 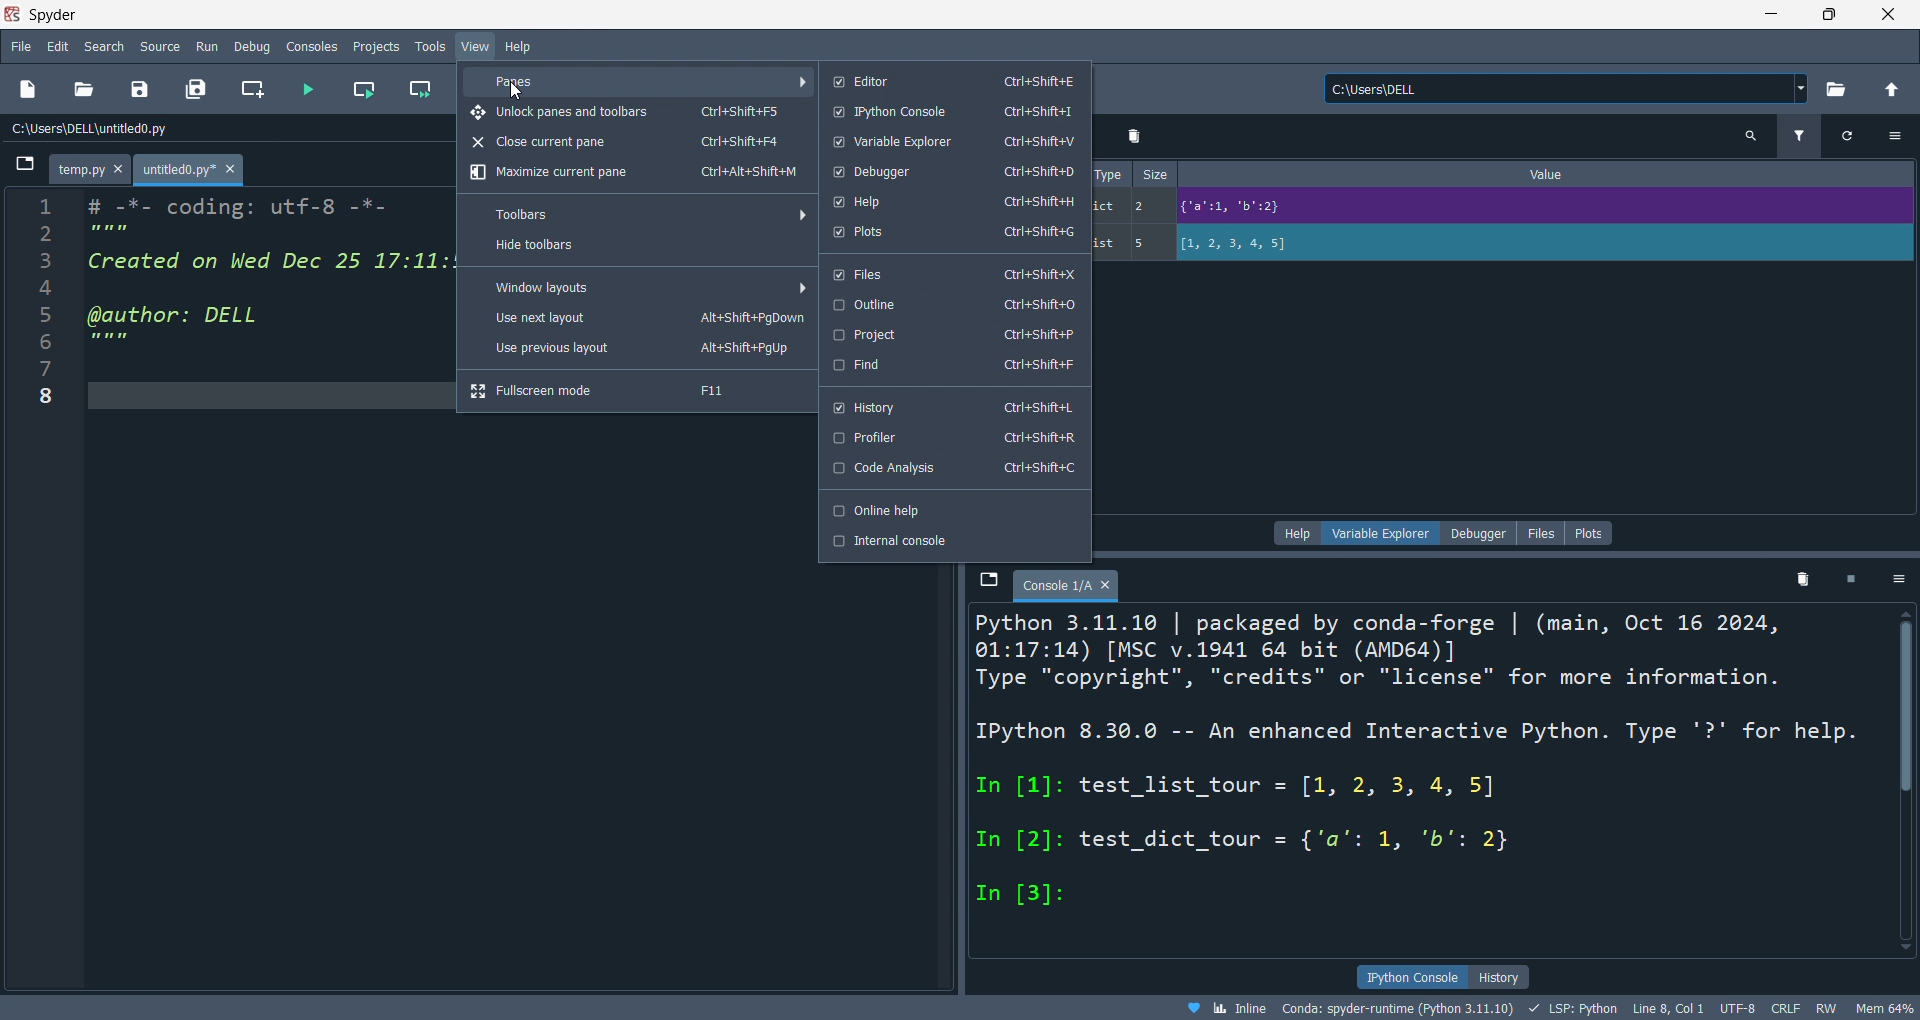 I want to click on panes, so click(x=641, y=81).